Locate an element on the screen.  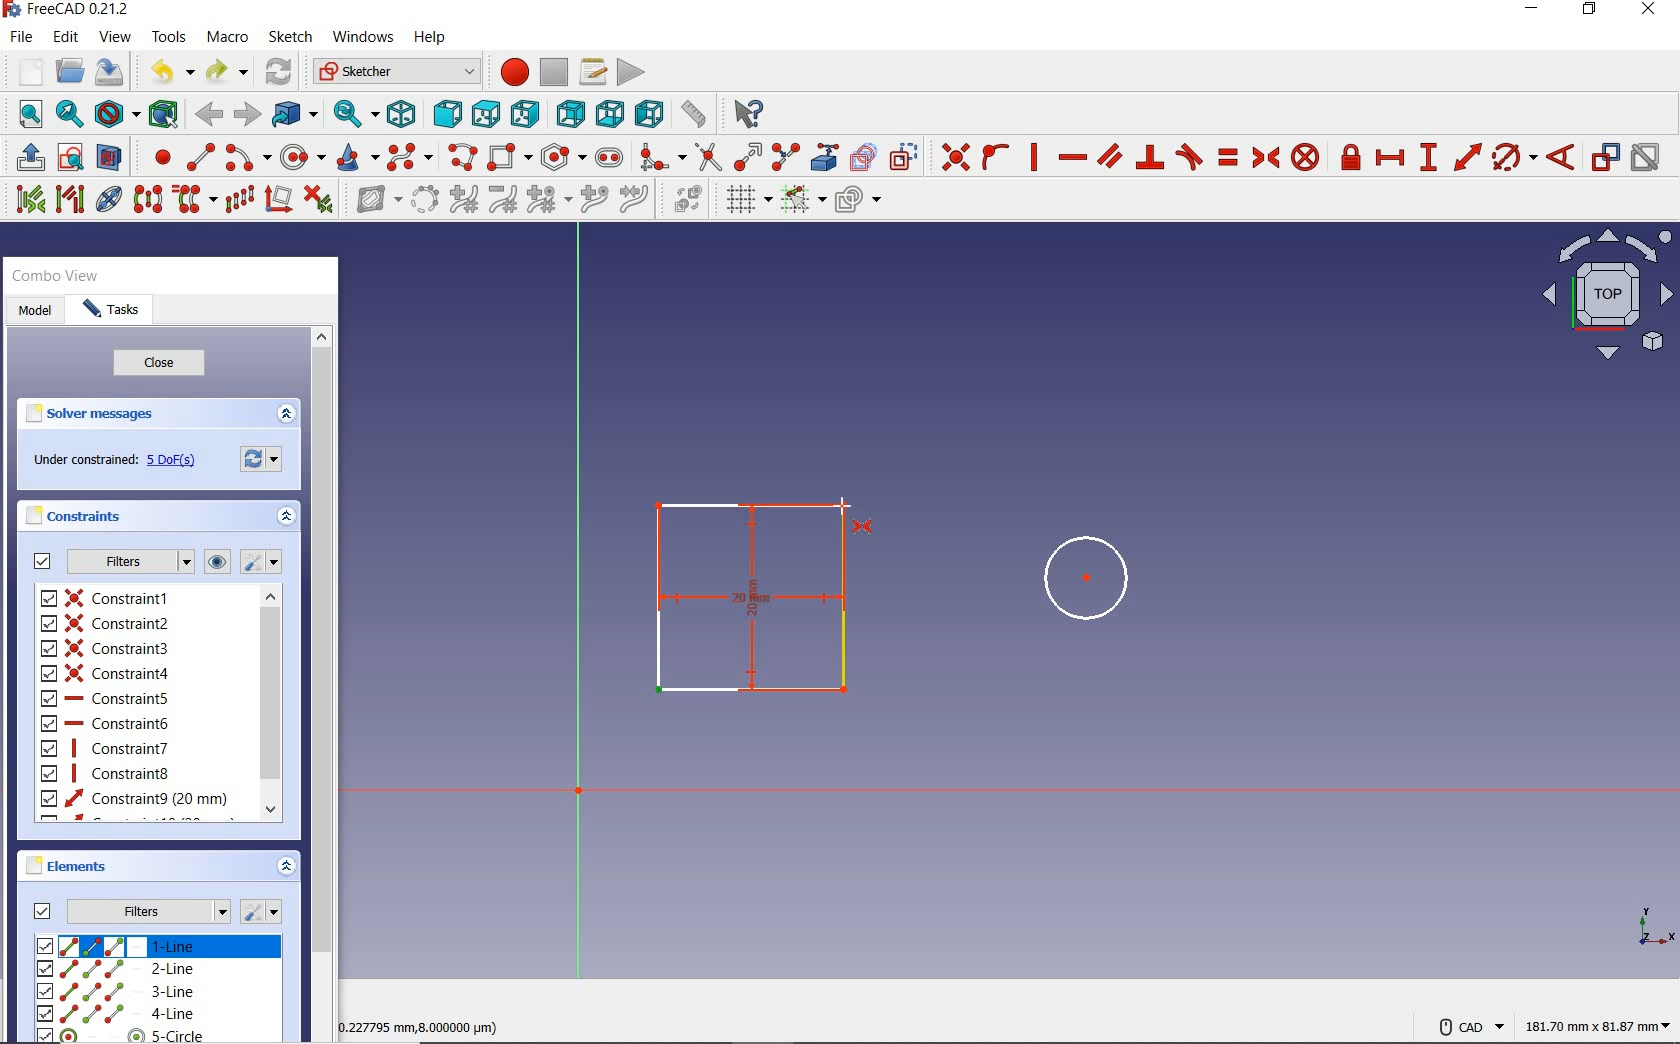
bottom is located at coordinates (611, 115).